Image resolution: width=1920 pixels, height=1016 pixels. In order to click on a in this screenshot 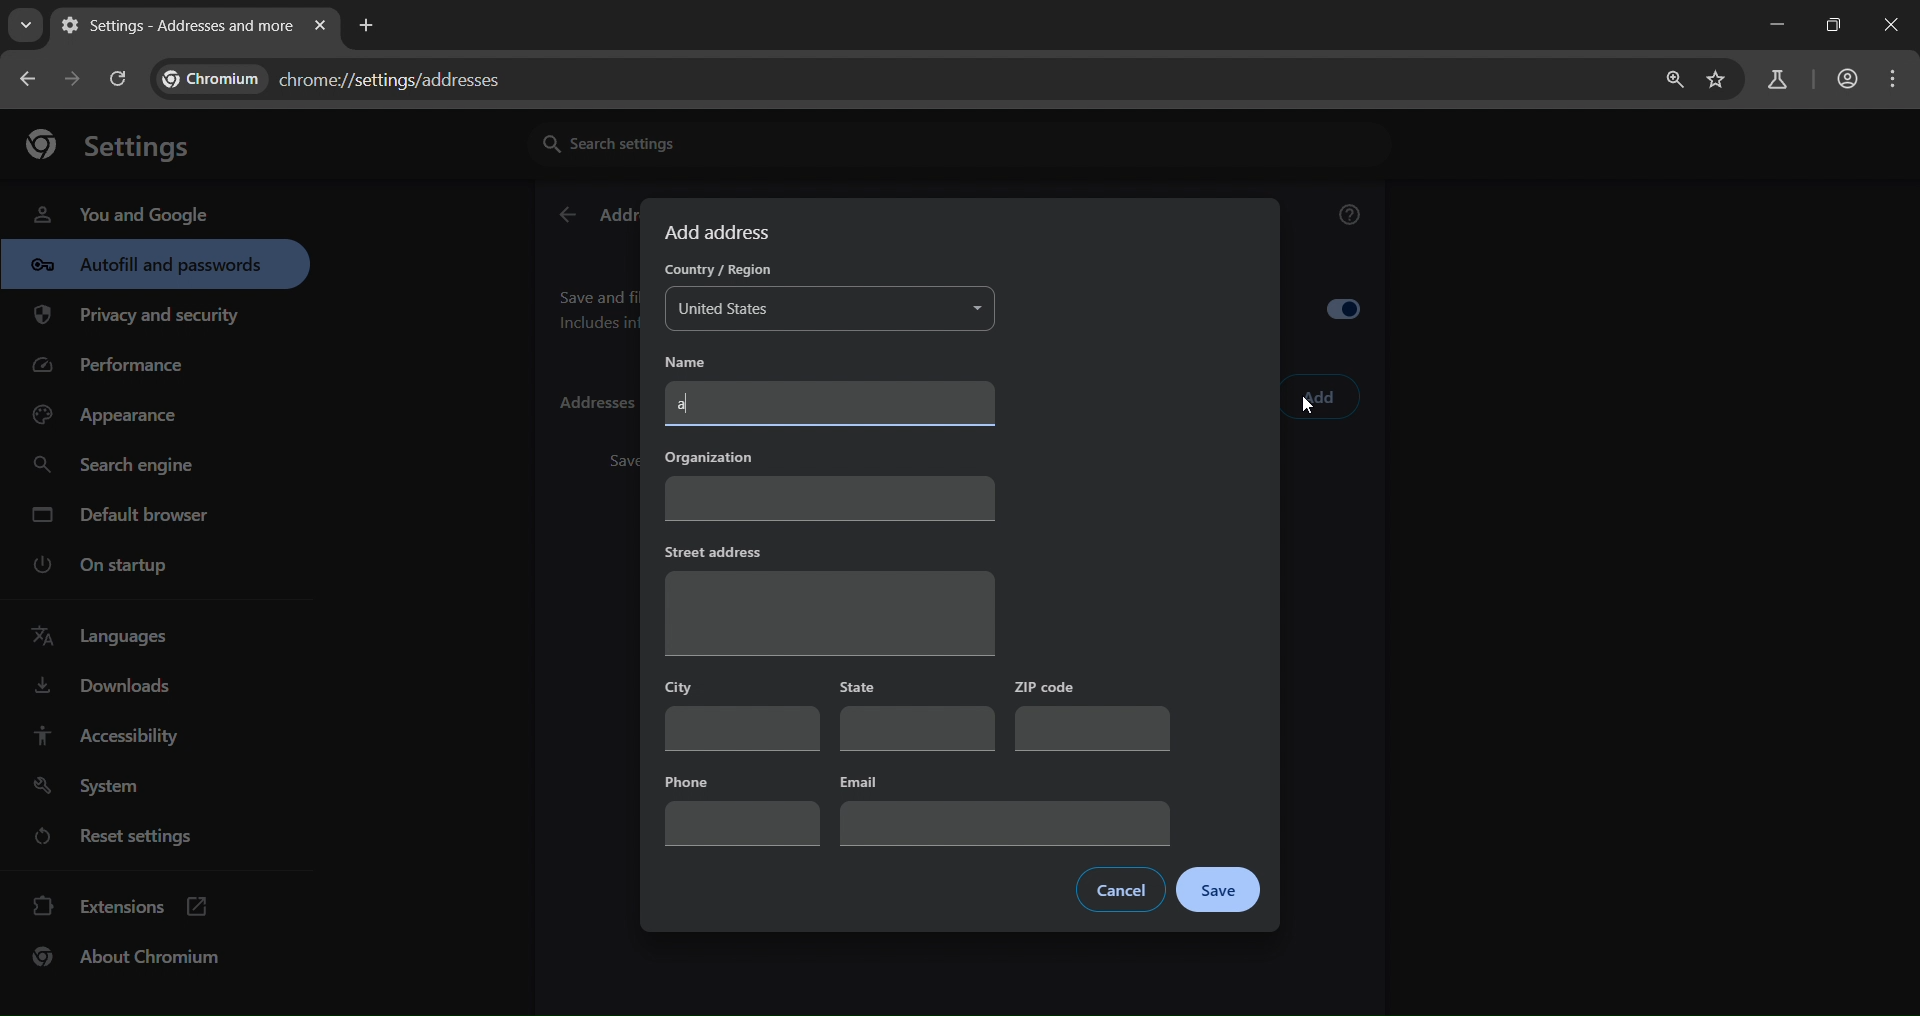, I will do `click(832, 405)`.